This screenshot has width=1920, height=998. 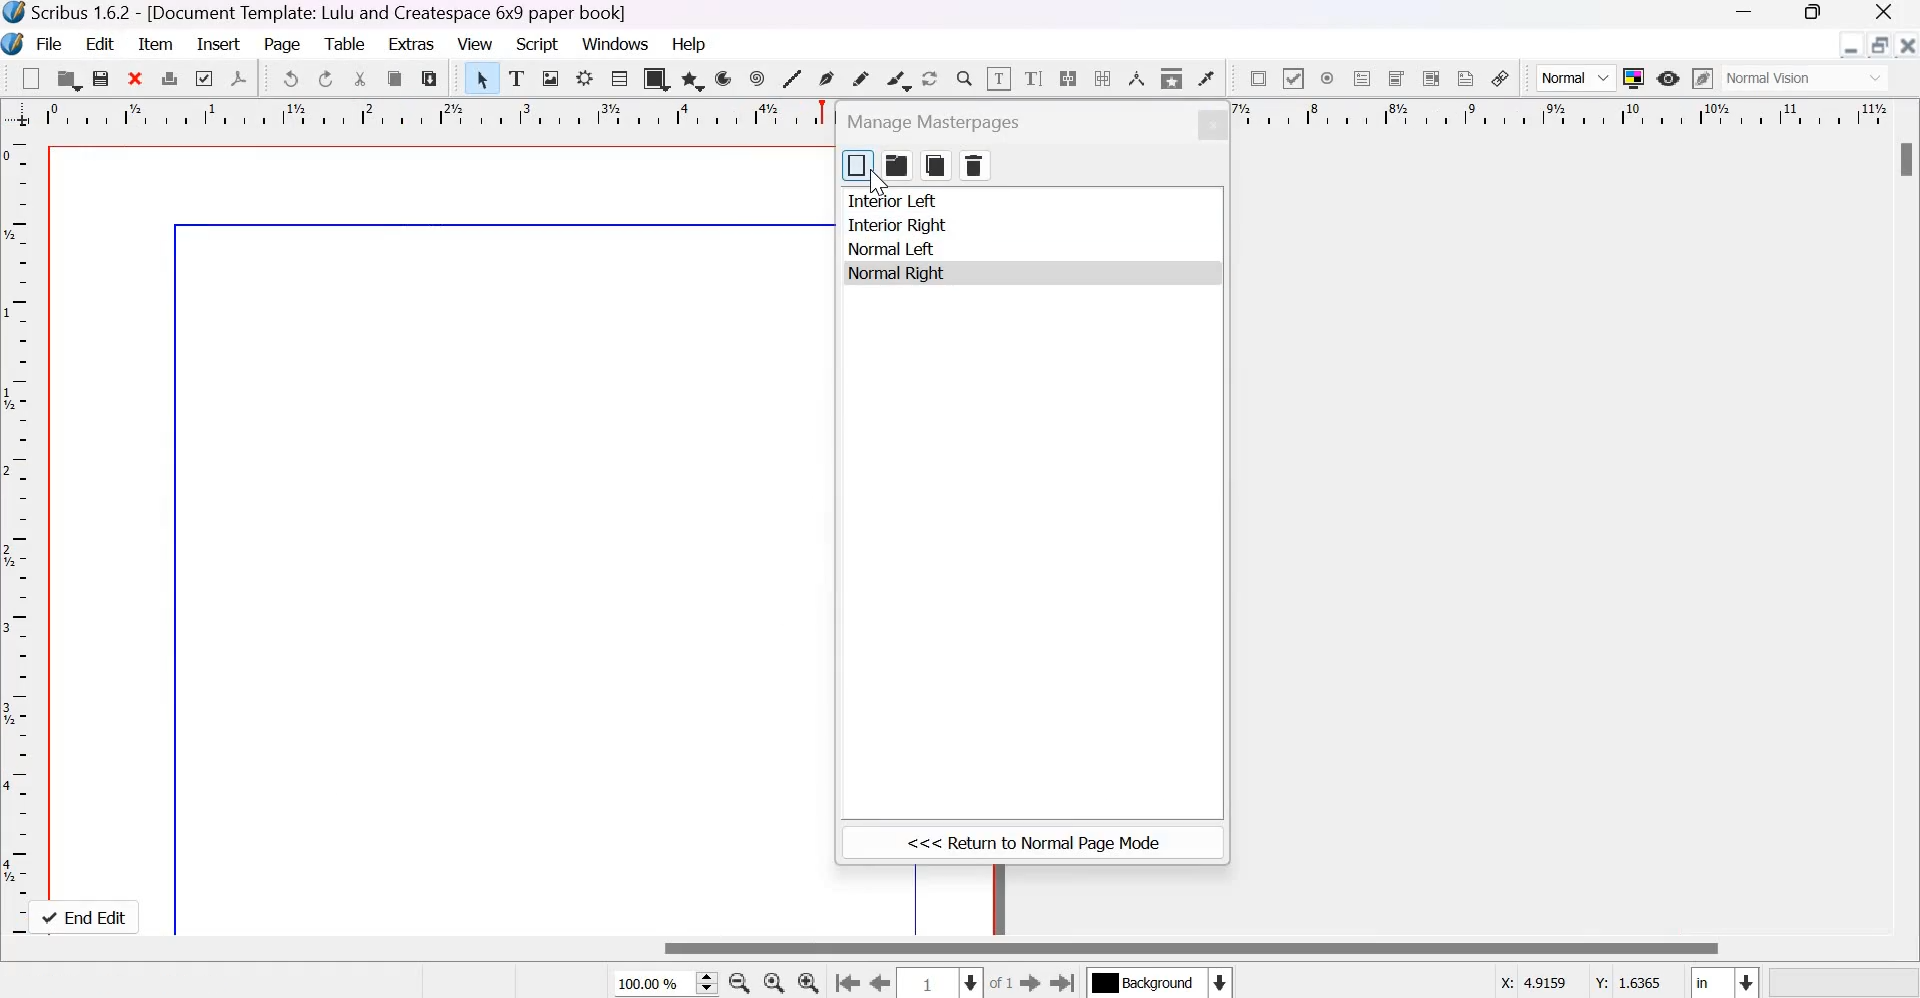 I want to click on Scrollbar, so click(x=1192, y=948).